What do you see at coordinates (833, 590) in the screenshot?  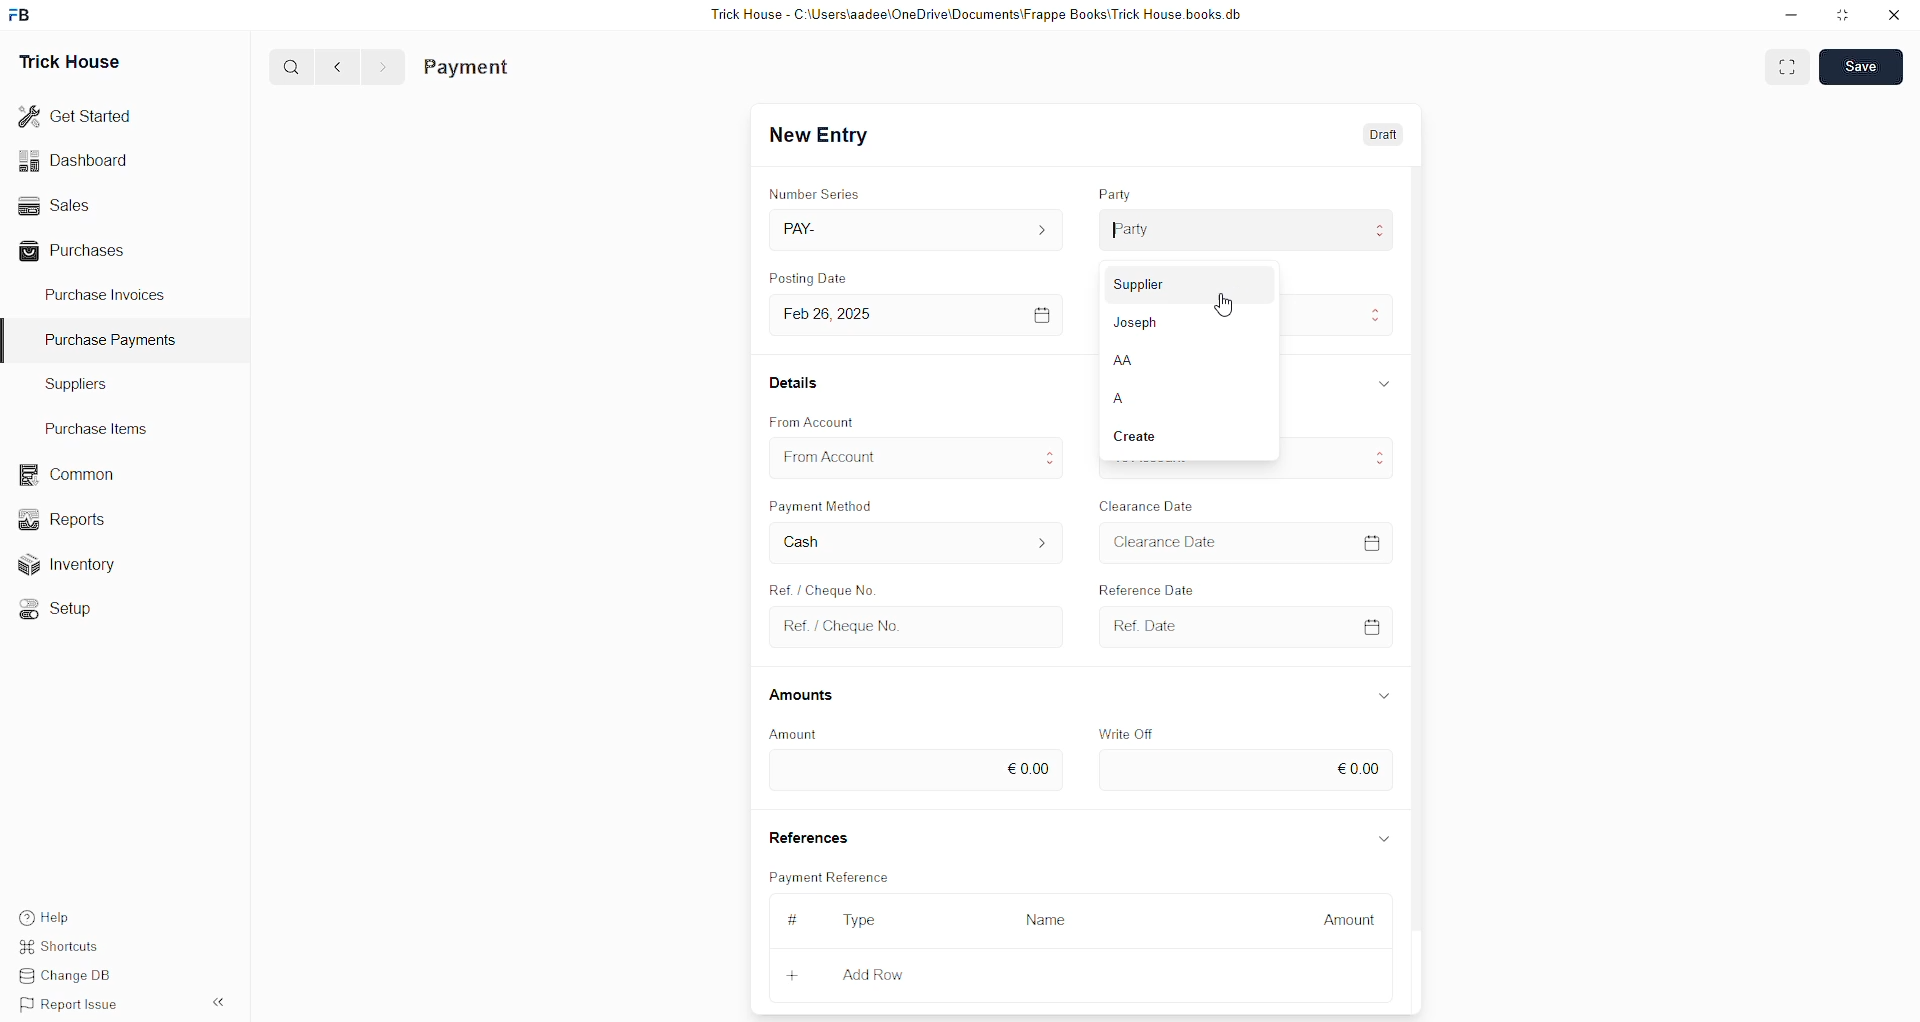 I see `Ref. / Cheque No.` at bounding box center [833, 590].